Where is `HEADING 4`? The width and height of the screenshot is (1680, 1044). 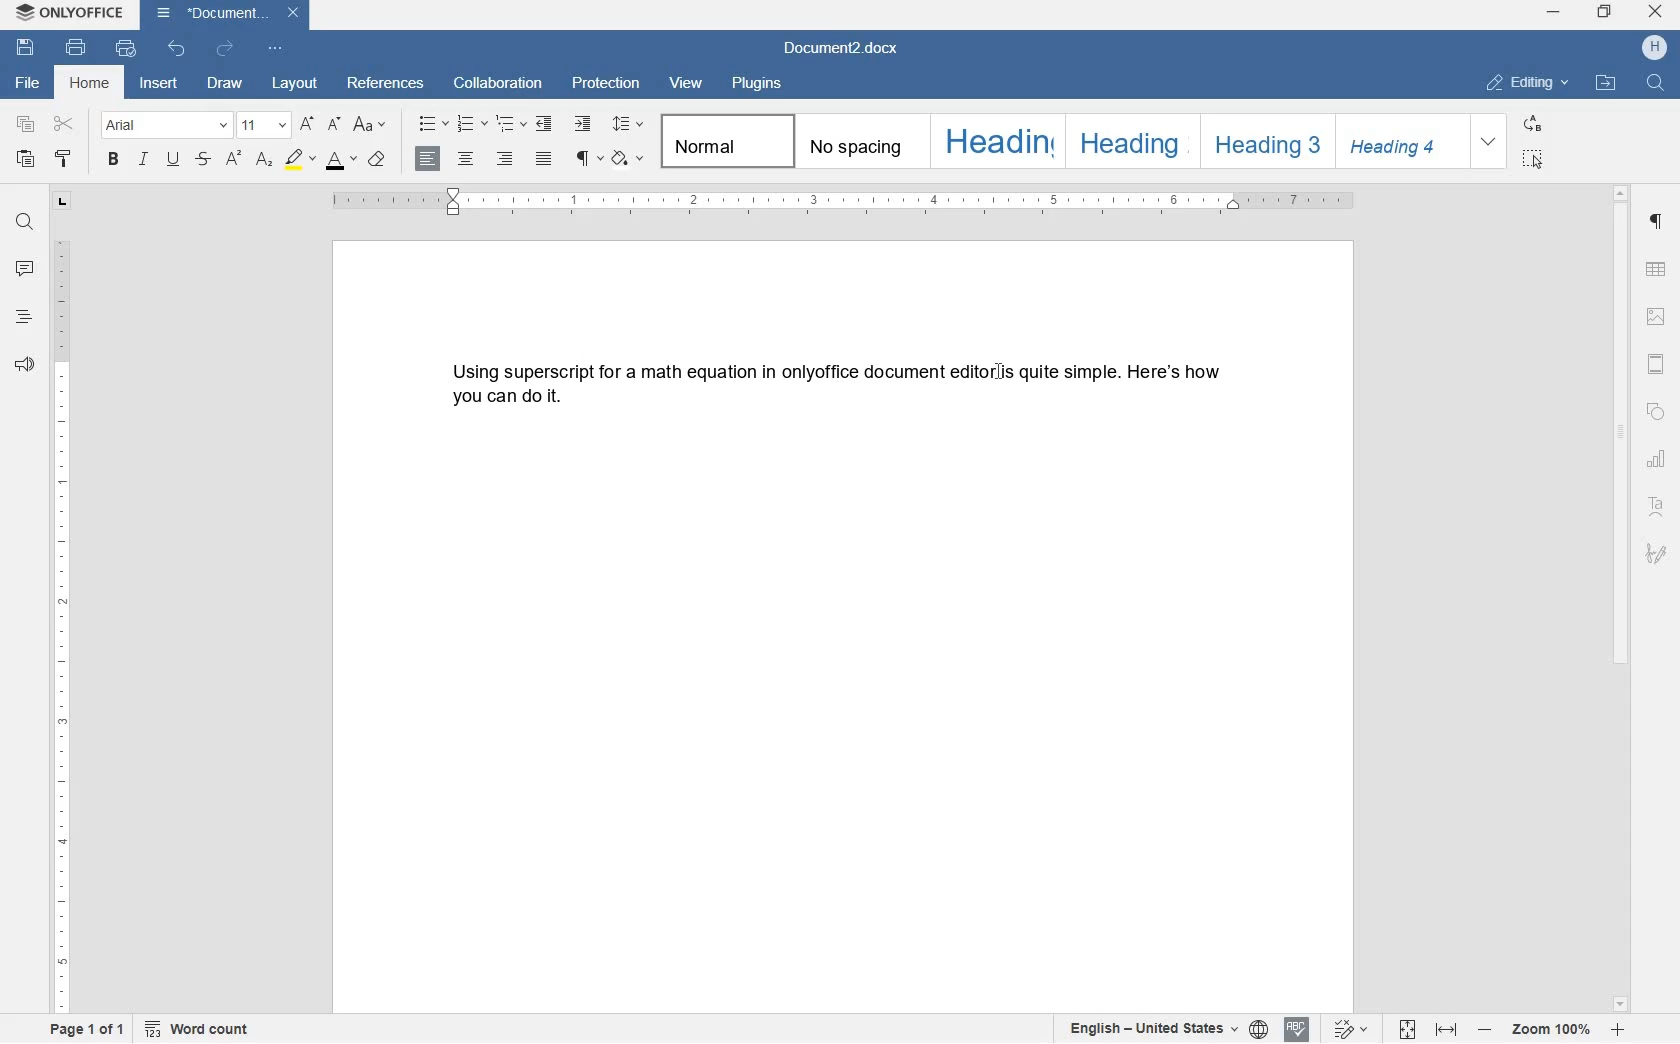 HEADING 4 is located at coordinates (1400, 142).